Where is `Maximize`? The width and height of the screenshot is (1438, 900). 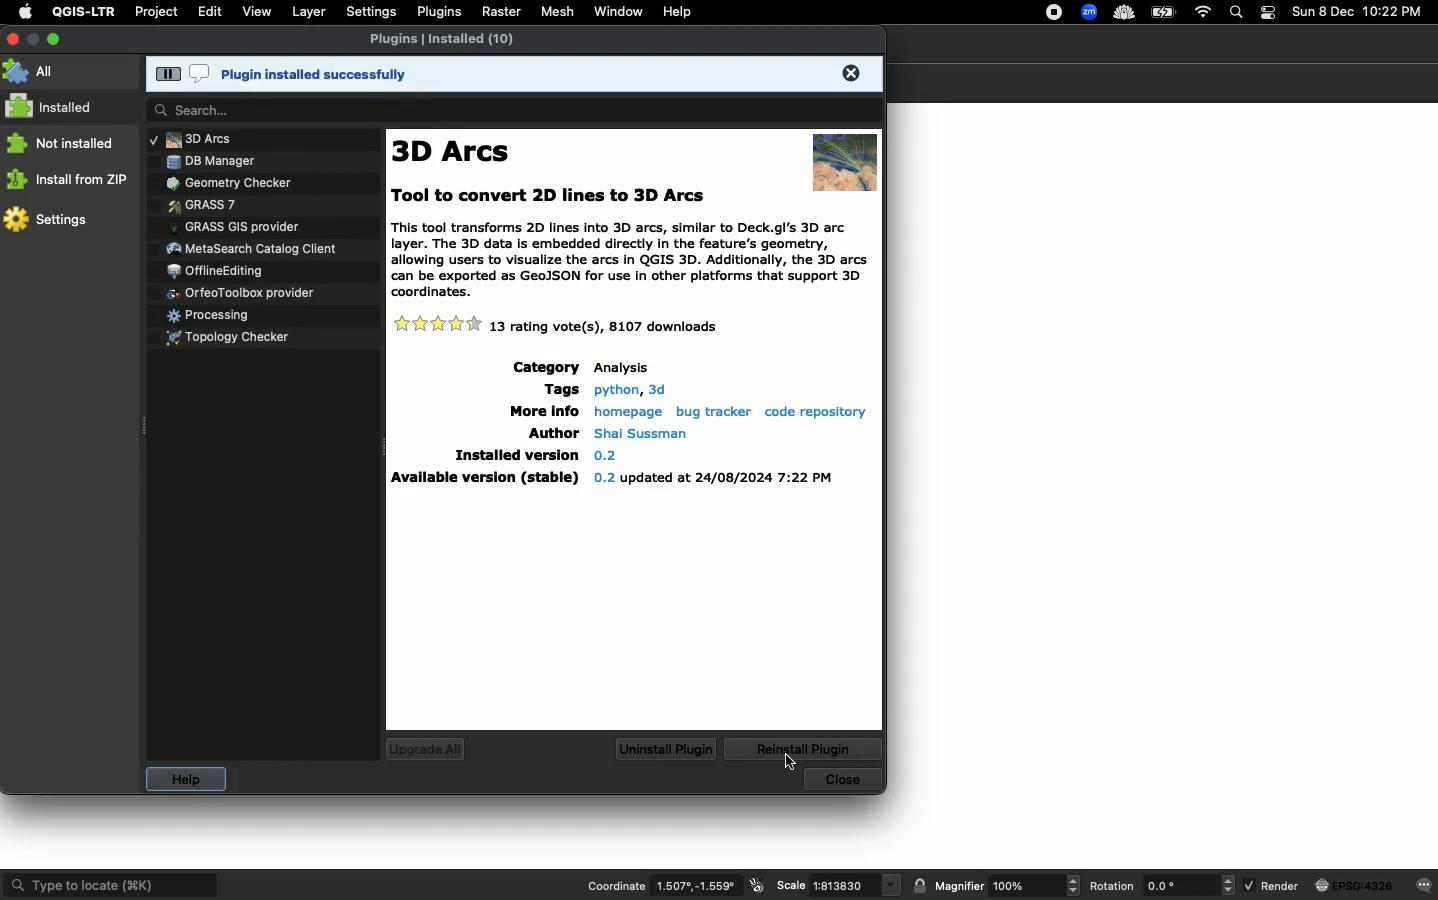
Maximize is located at coordinates (53, 39).